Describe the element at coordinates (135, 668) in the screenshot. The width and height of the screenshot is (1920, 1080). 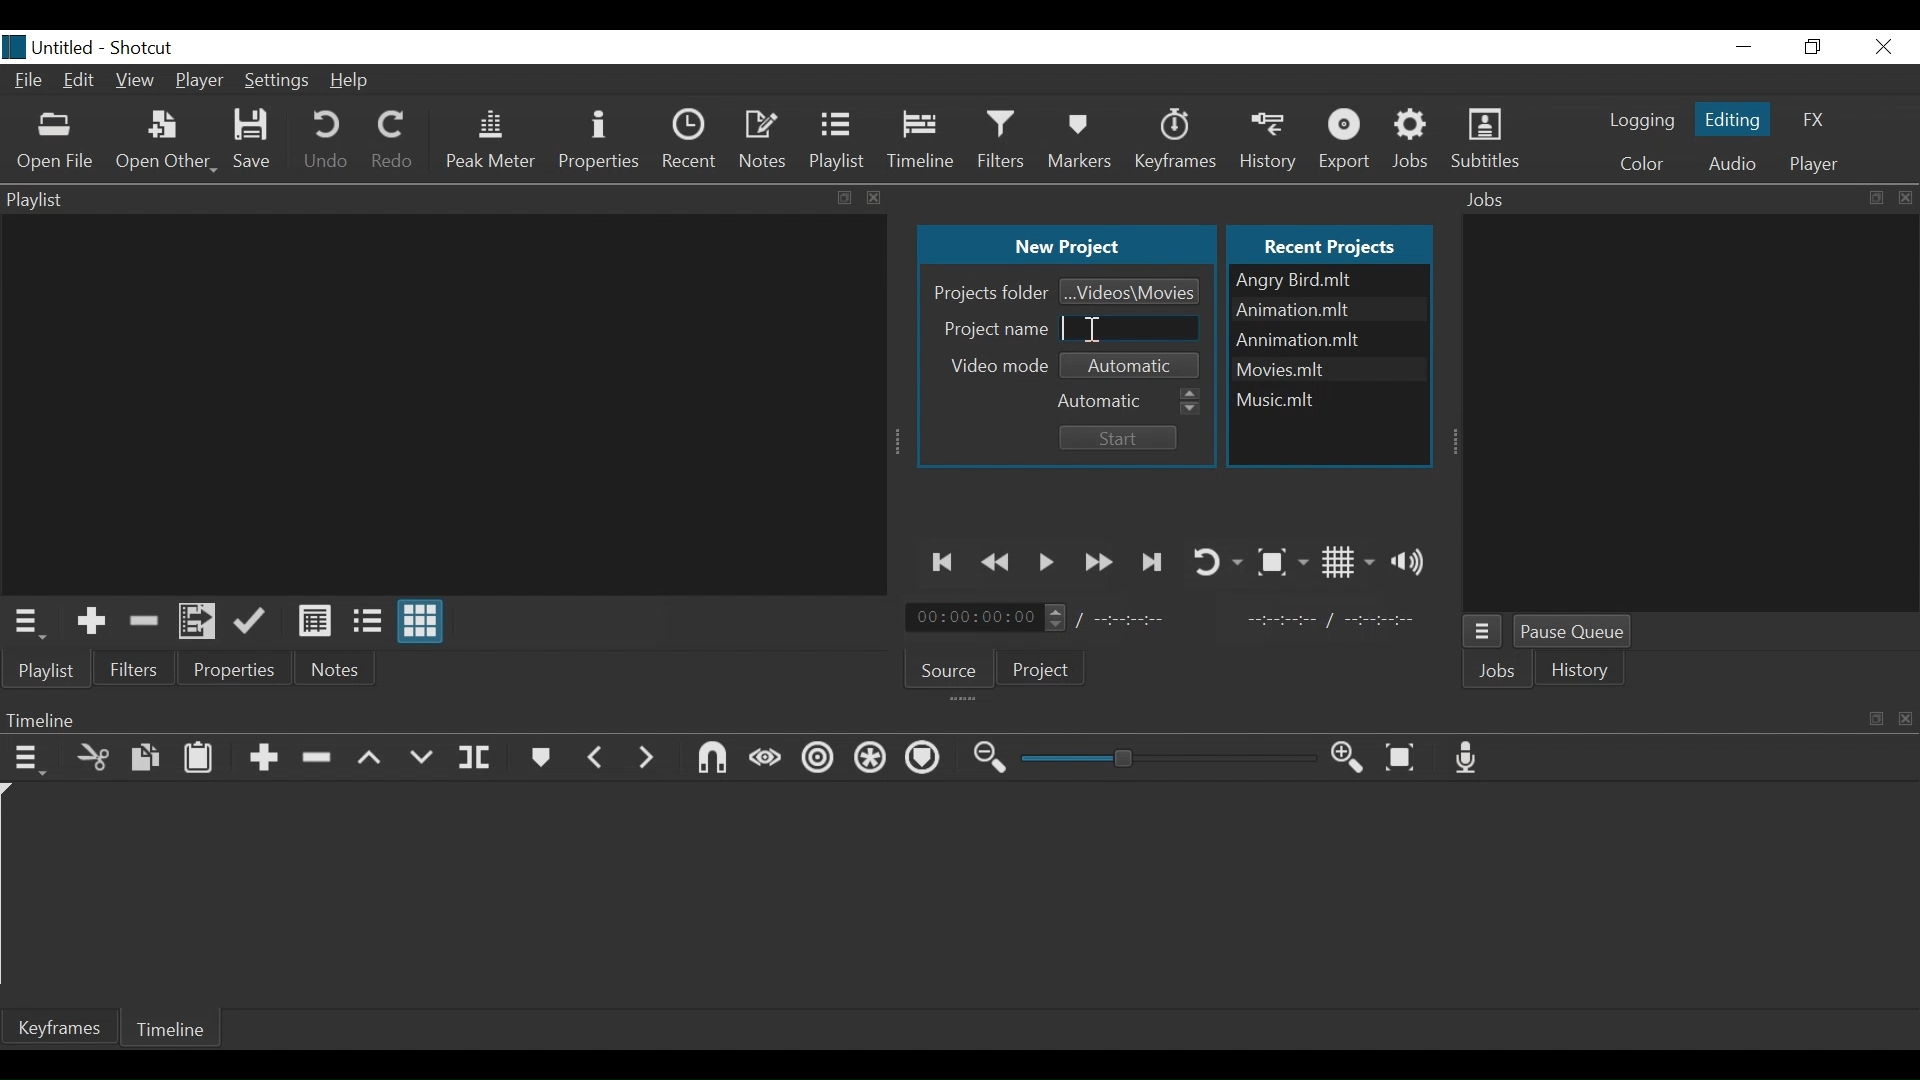
I see `Filters` at that location.